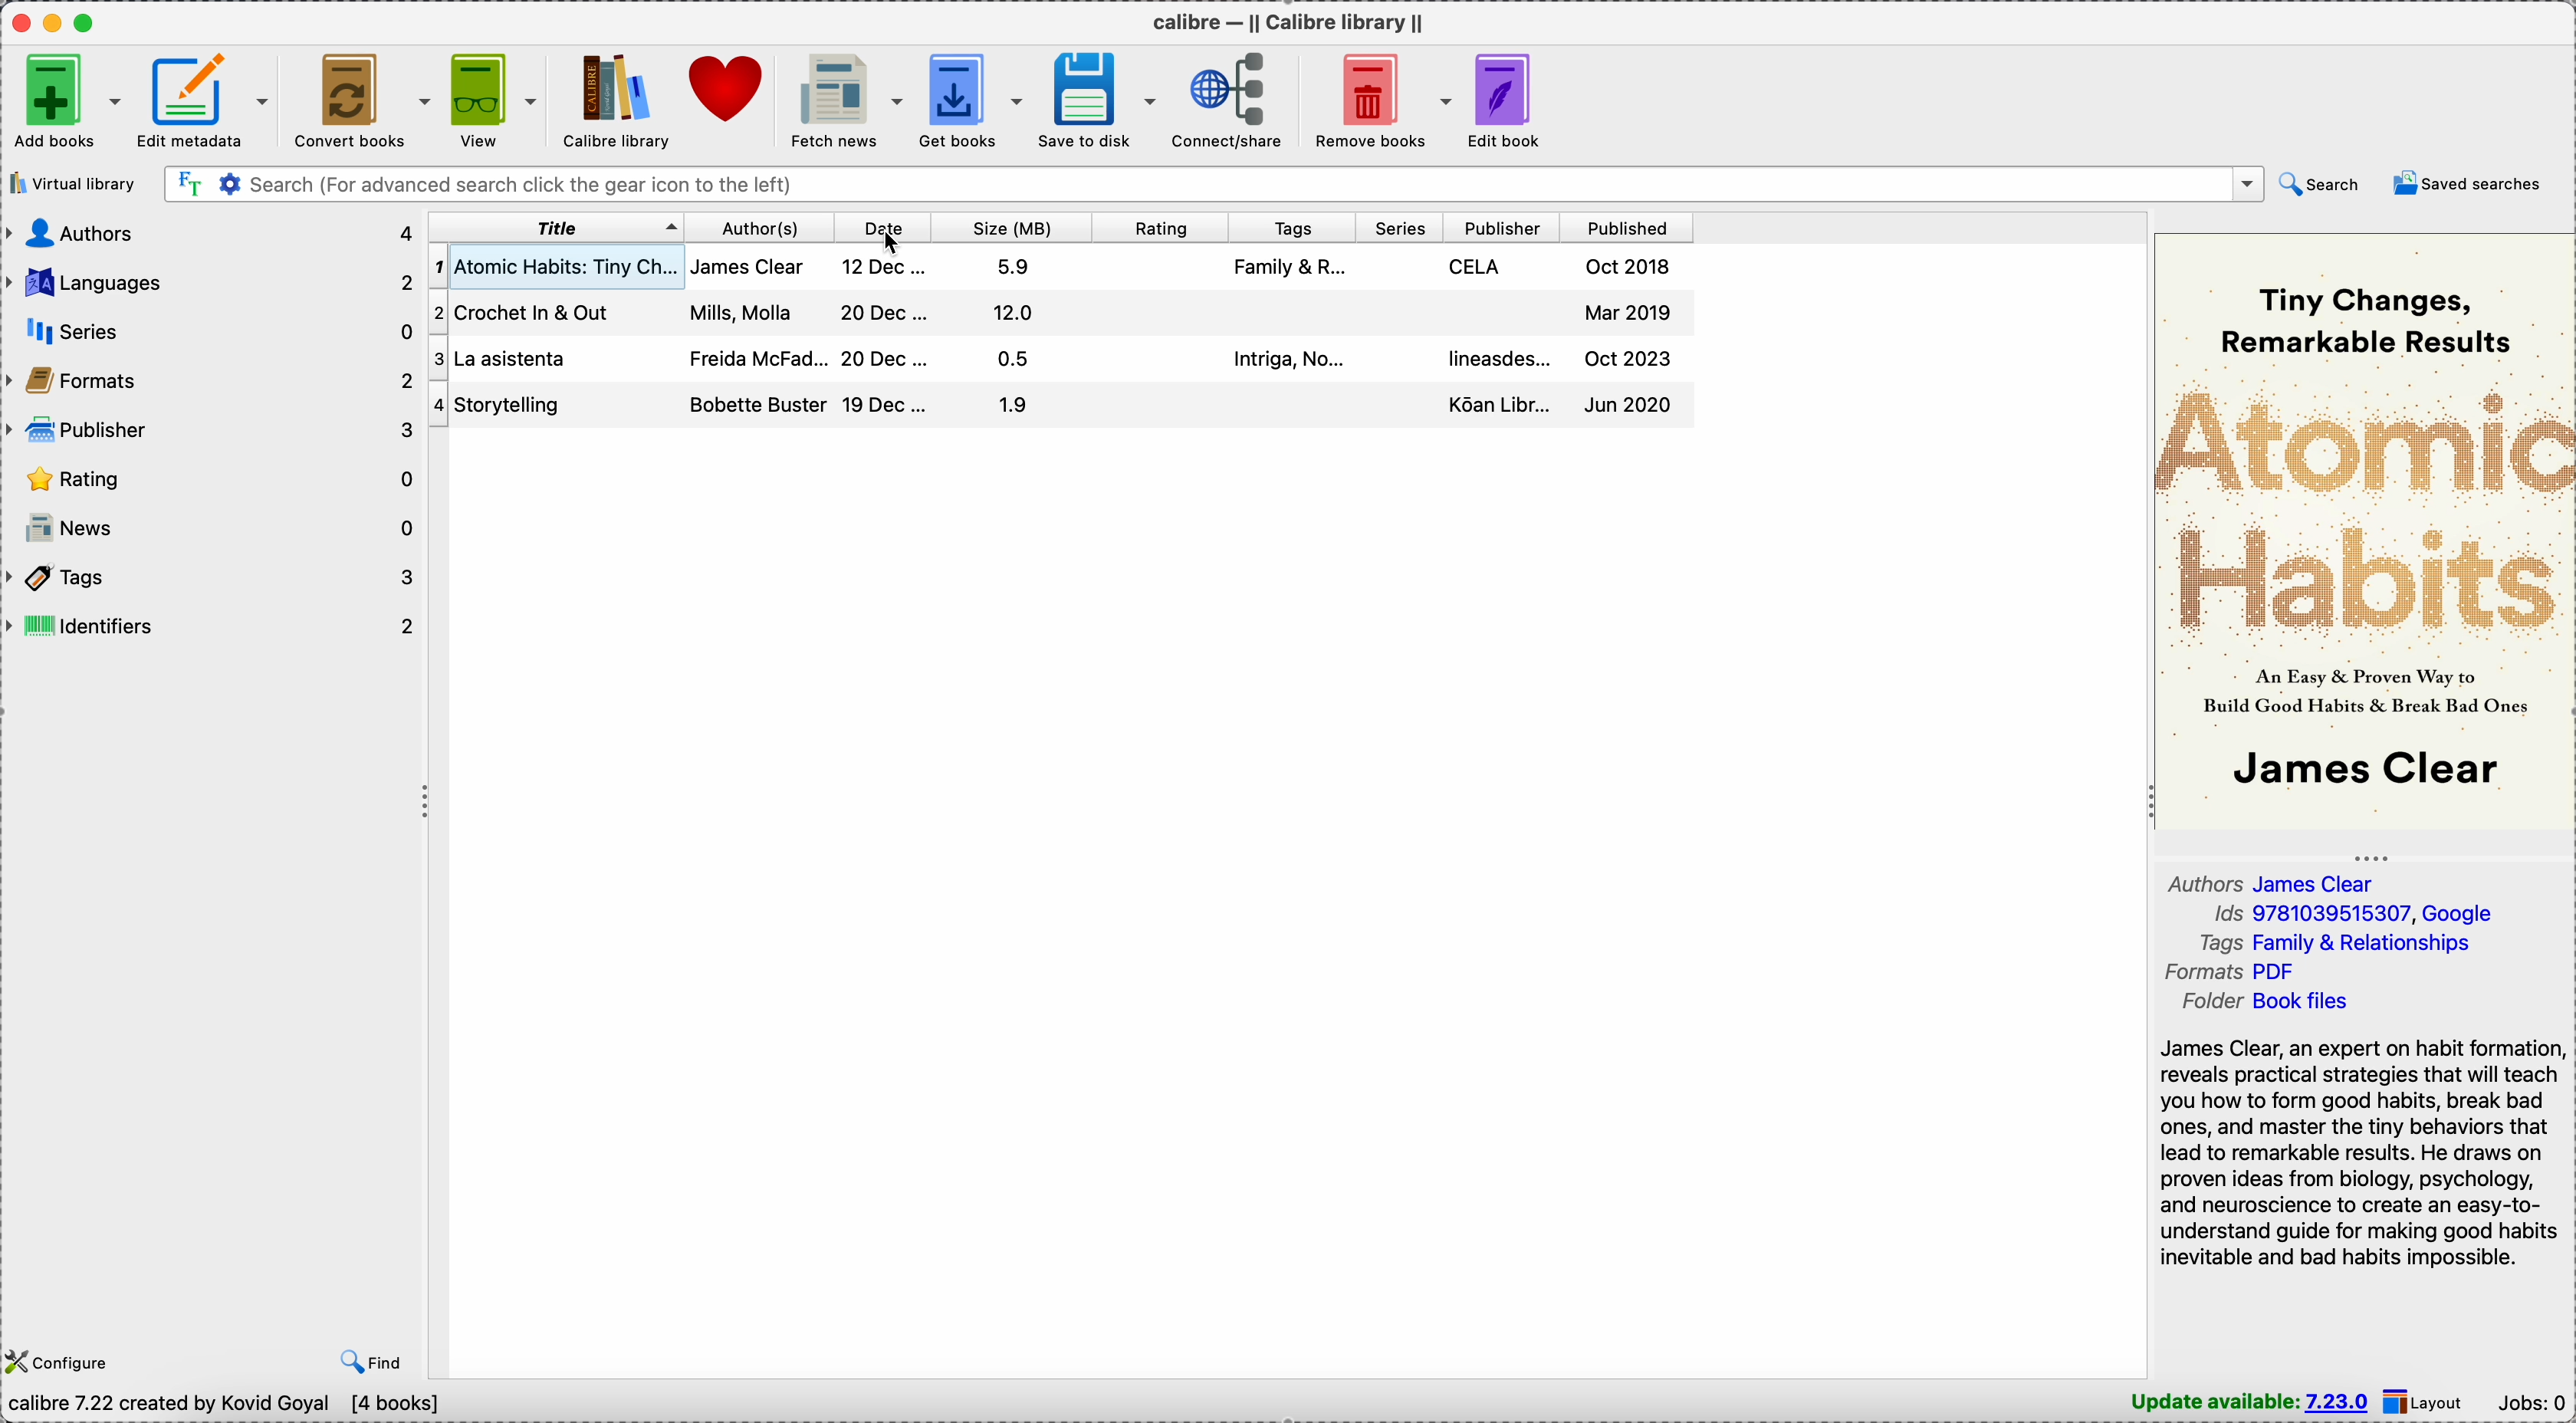  What do you see at coordinates (2224, 971) in the screenshot?
I see `formats PDF` at bounding box center [2224, 971].